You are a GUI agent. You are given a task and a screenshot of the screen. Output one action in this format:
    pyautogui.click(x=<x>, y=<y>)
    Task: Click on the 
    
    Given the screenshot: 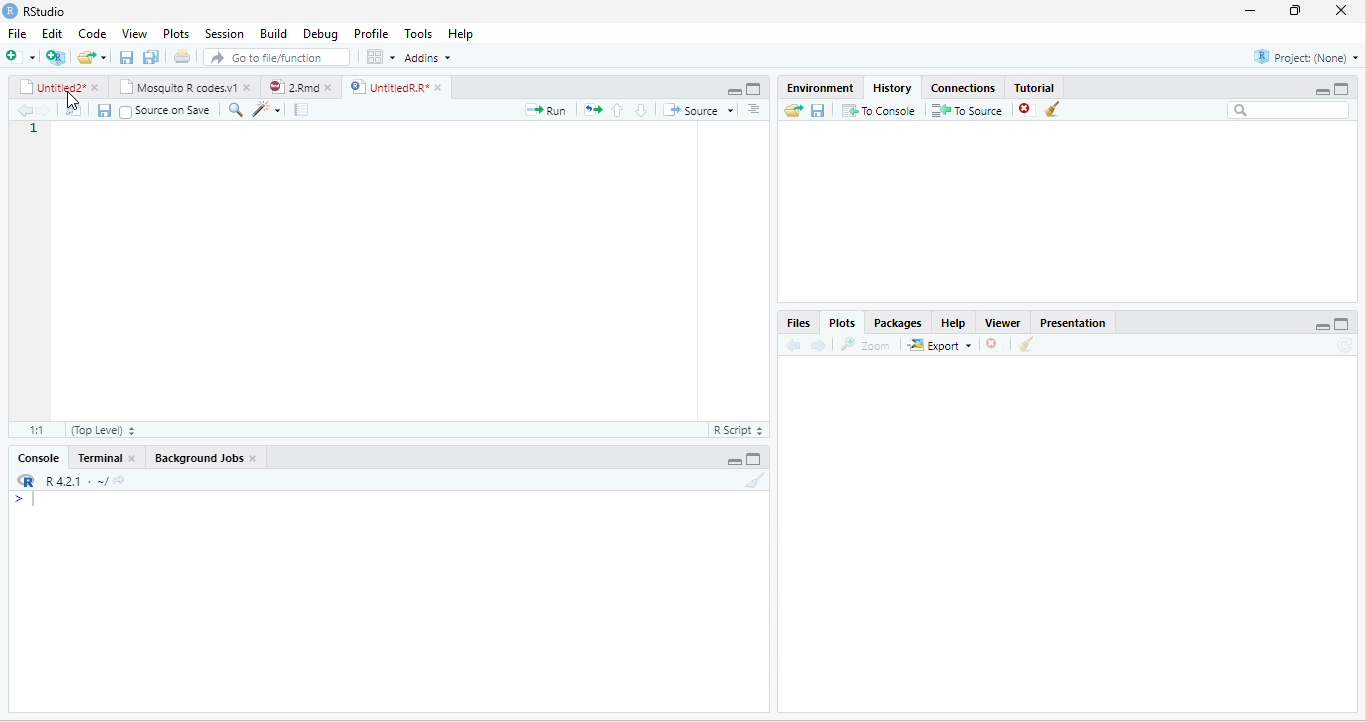 What is the action you would take?
    pyautogui.click(x=313, y=110)
    